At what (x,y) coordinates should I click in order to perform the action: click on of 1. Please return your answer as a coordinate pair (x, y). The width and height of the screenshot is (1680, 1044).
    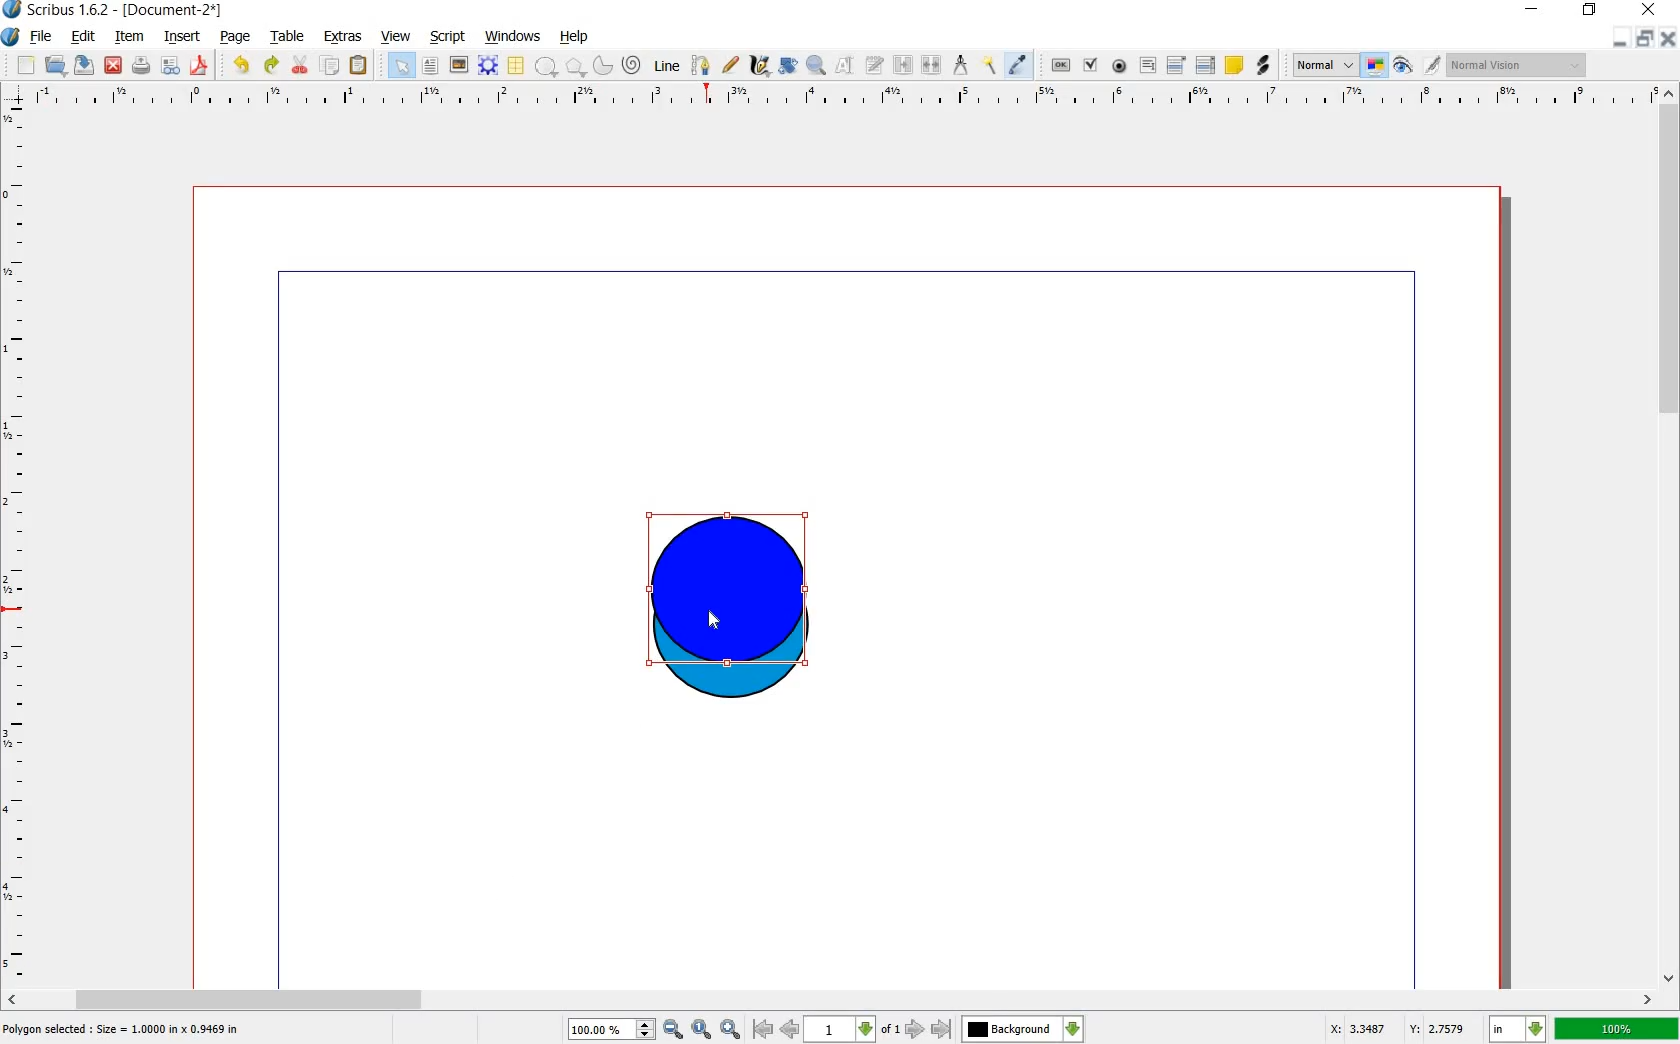
    Looking at the image, I should click on (890, 1030).